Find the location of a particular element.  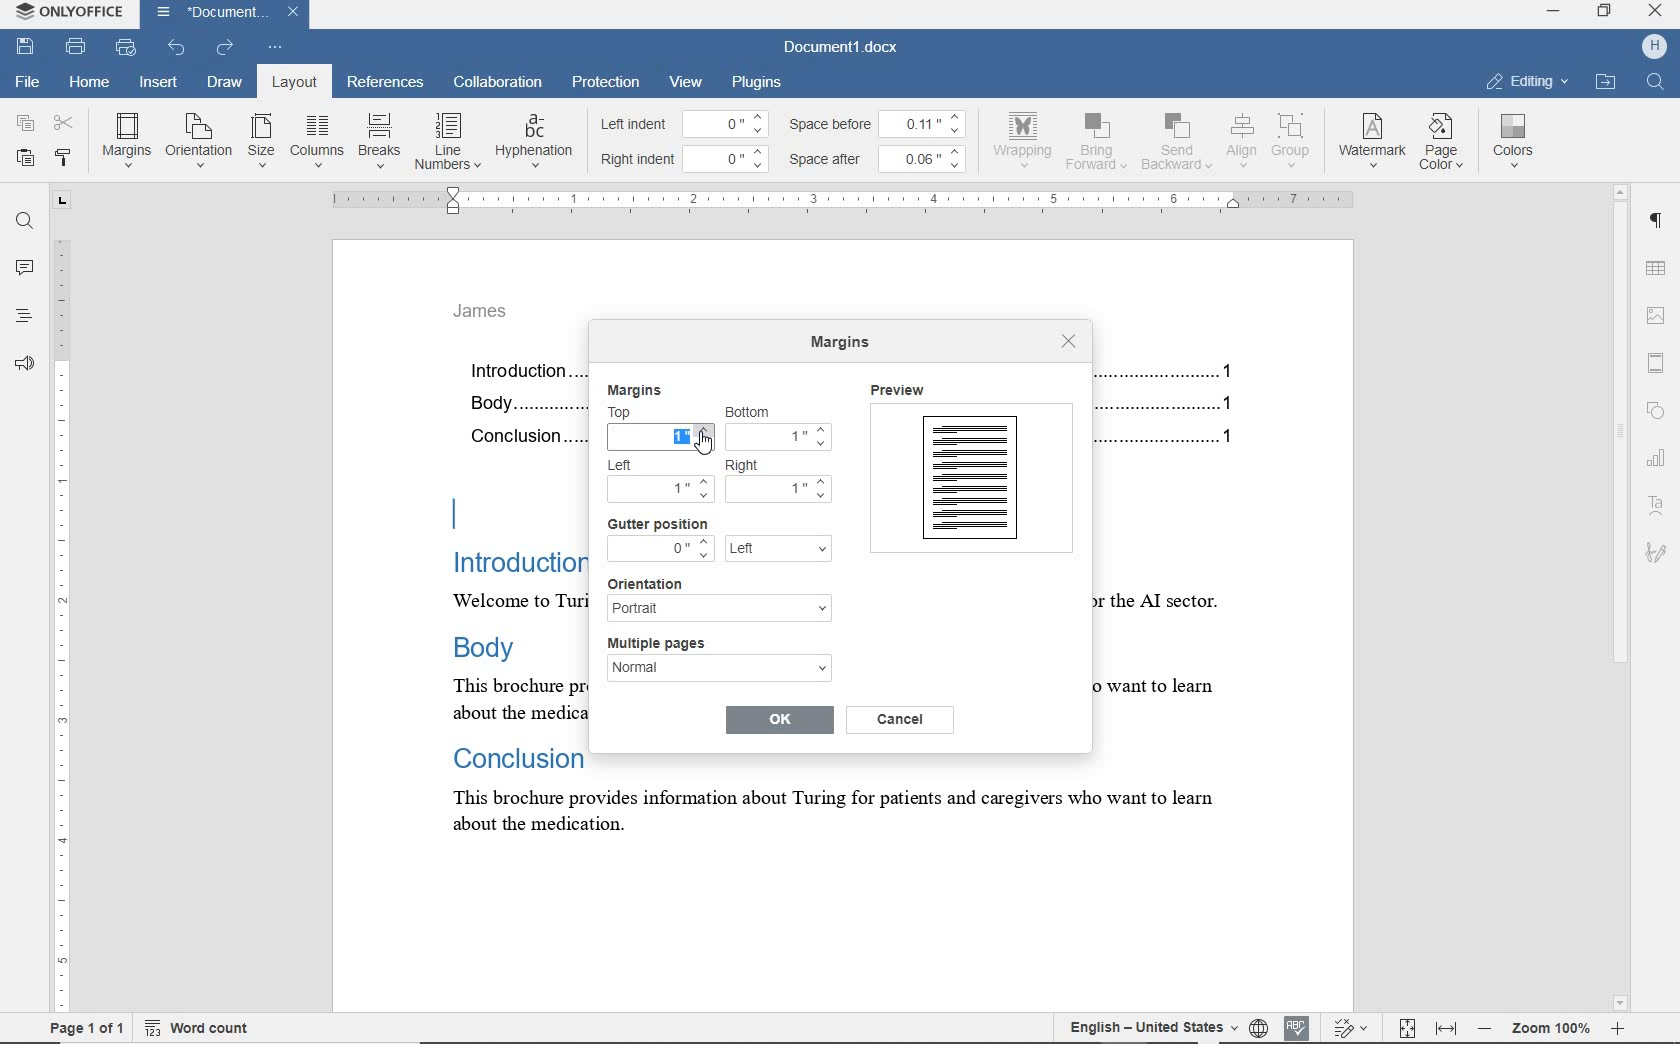

print is located at coordinates (76, 46).